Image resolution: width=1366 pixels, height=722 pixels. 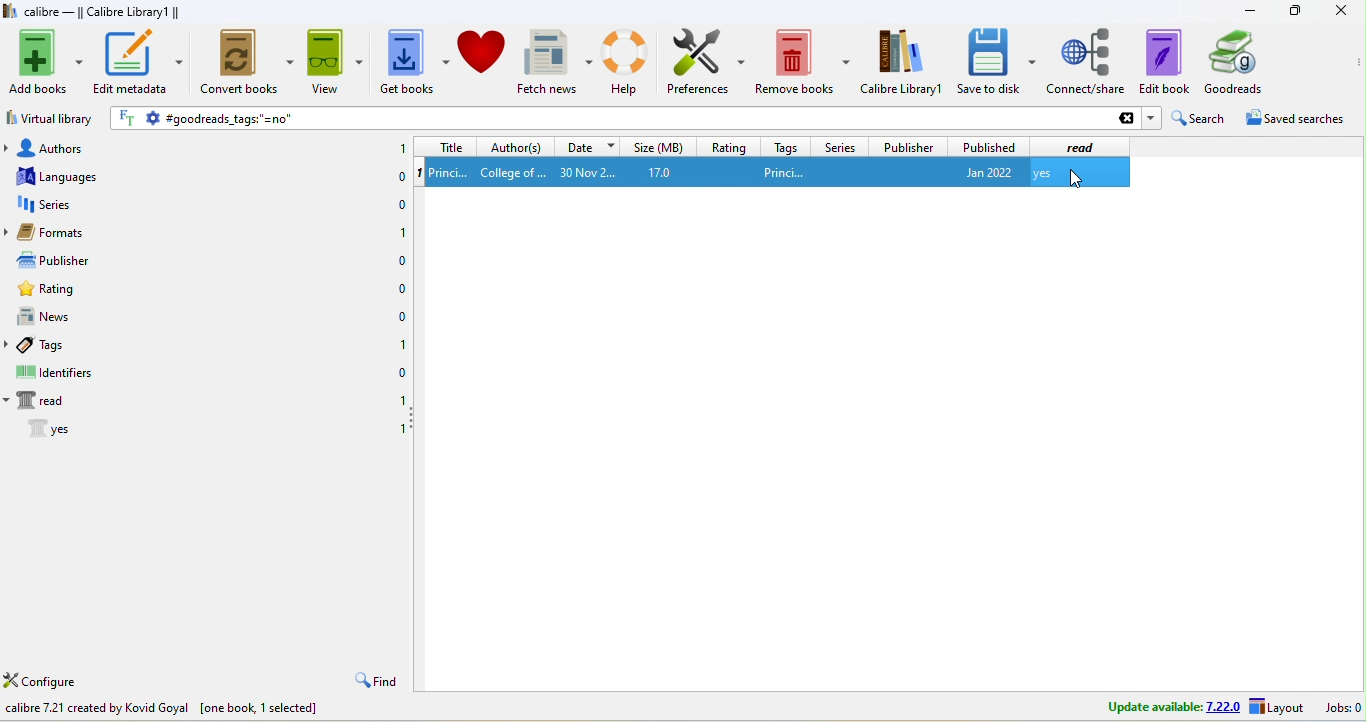 I want to click on FT, so click(x=128, y=118).